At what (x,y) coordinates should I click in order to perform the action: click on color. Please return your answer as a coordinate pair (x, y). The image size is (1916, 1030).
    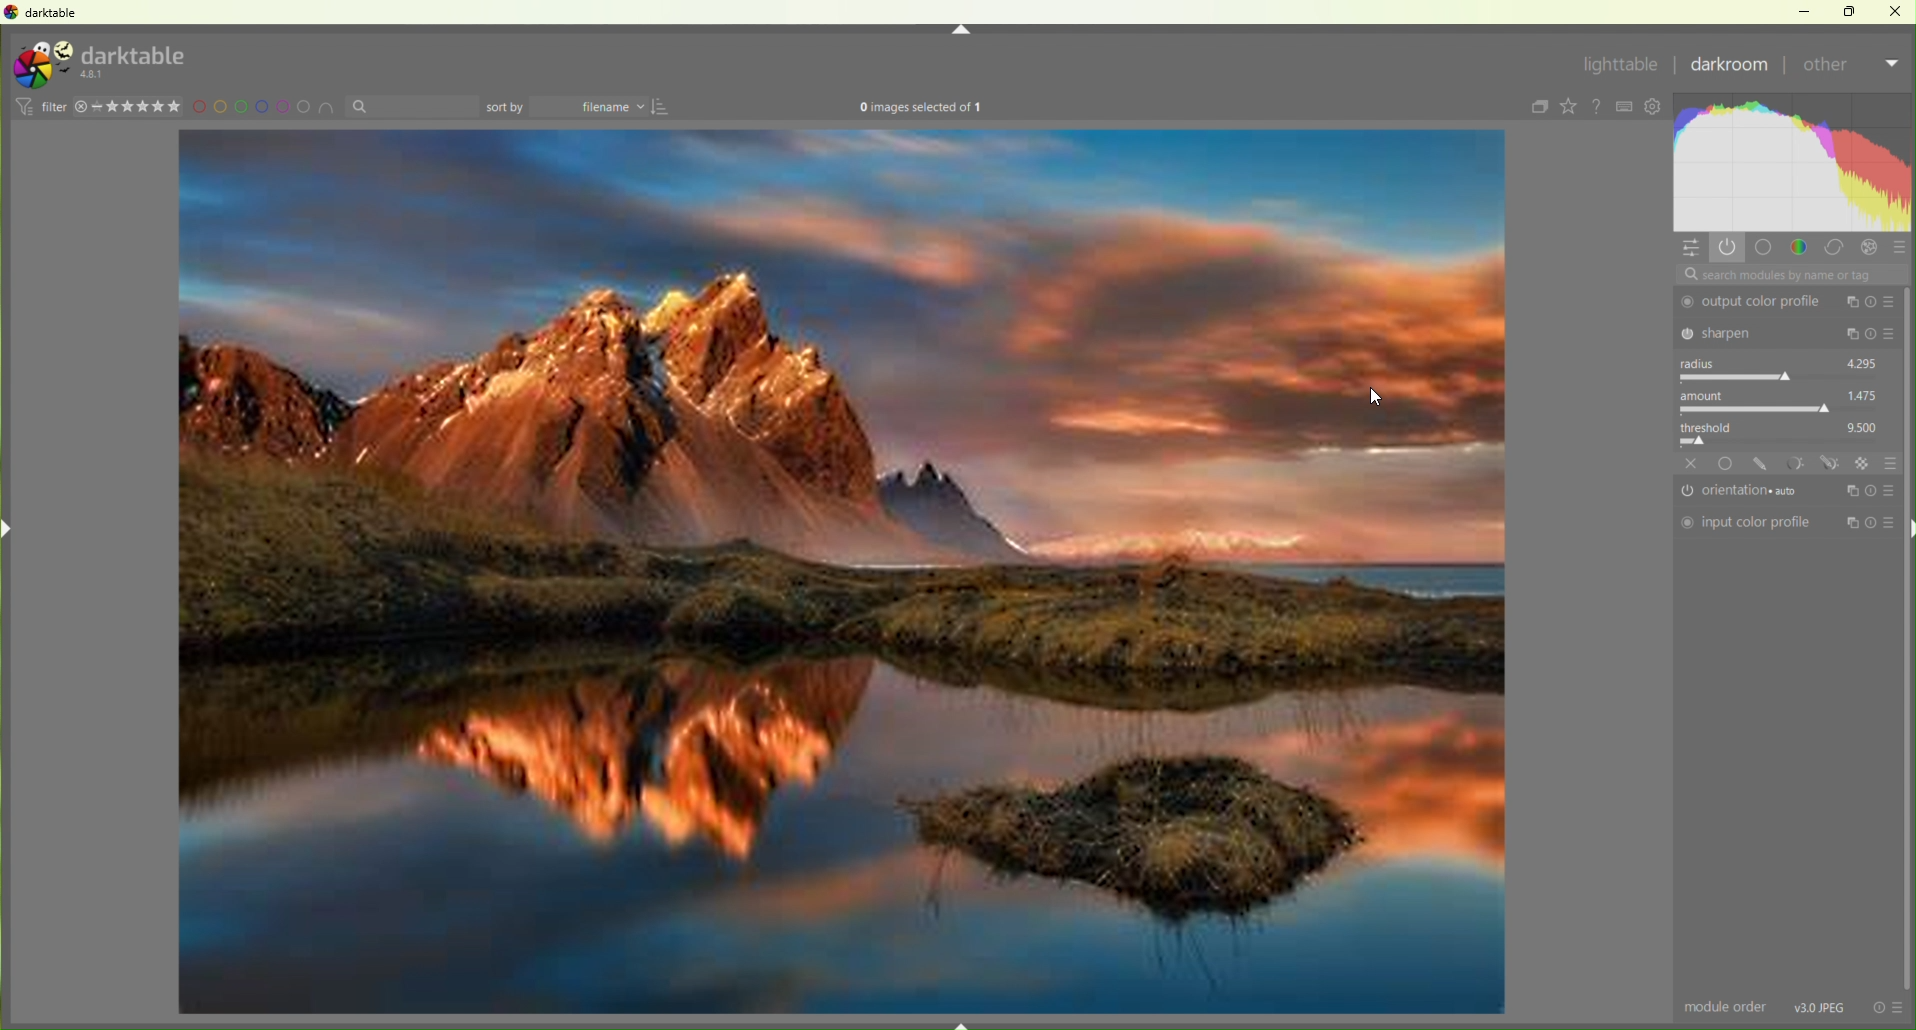
    Looking at the image, I should click on (1799, 246).